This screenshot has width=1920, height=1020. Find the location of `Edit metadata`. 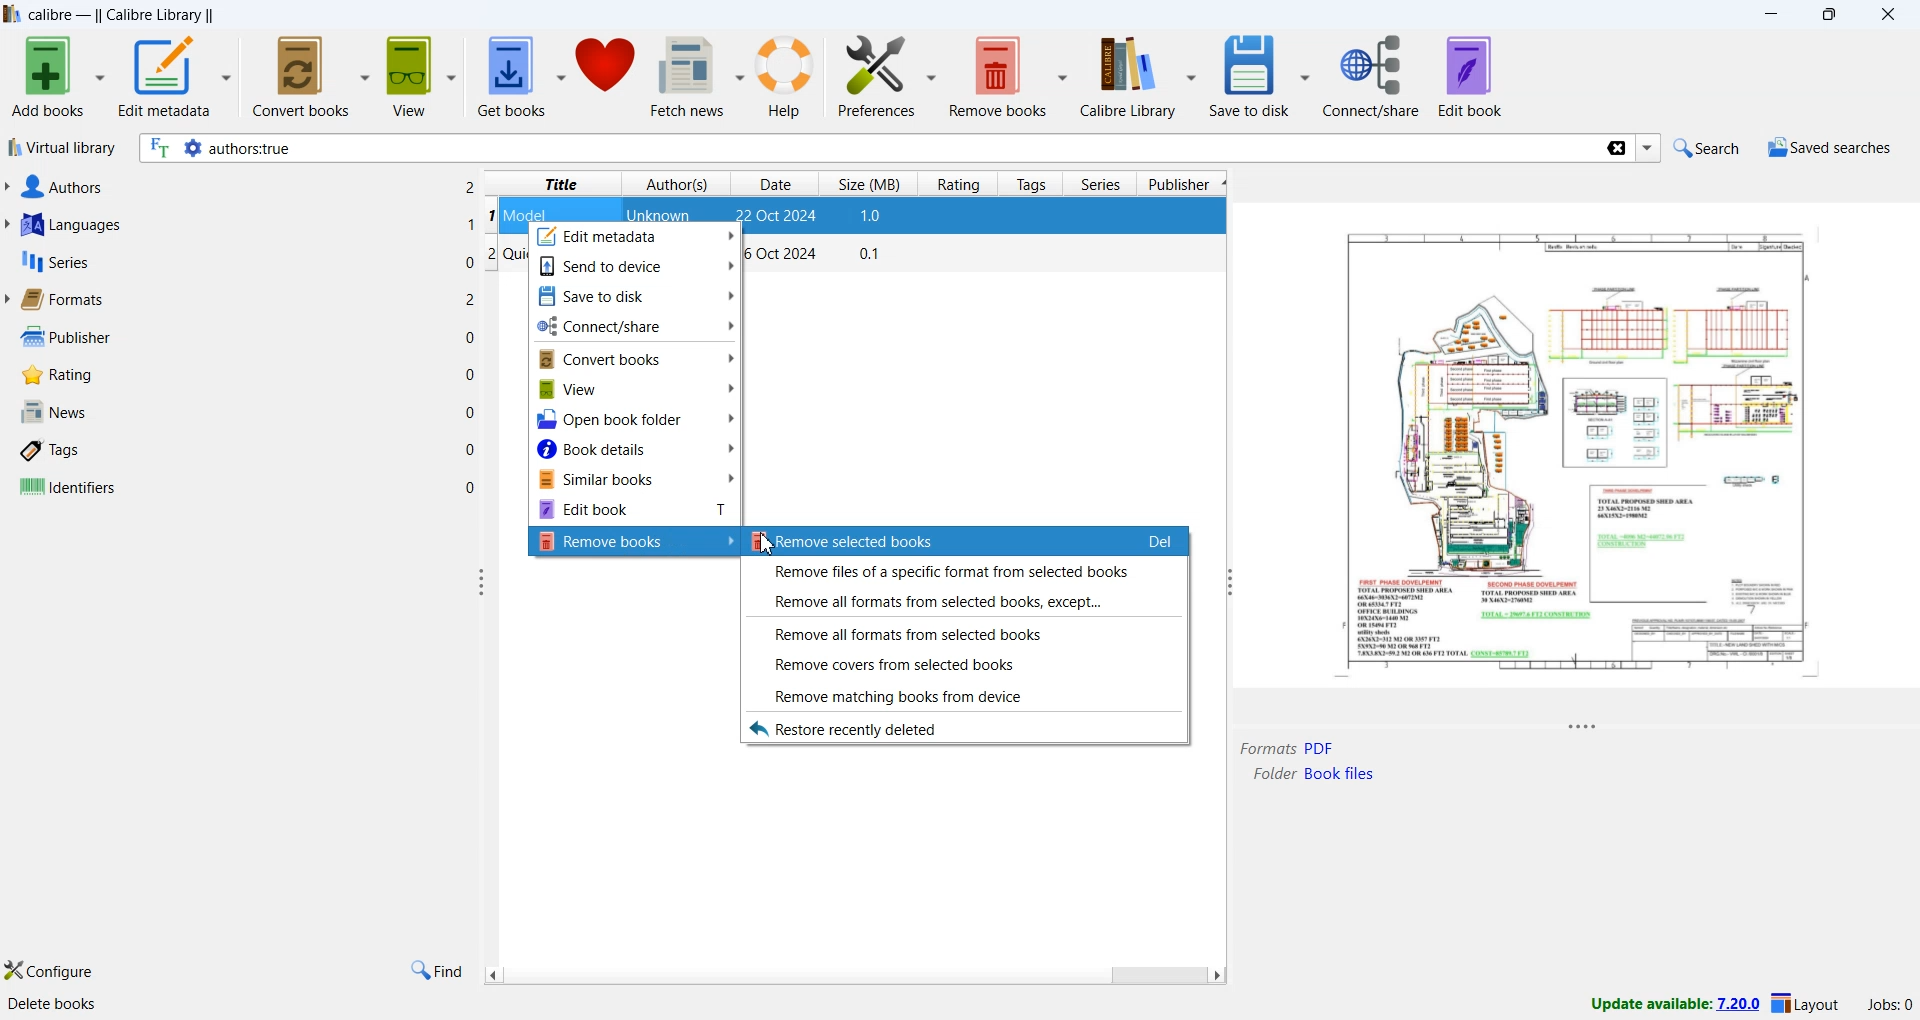

Edit metadata is located at coordinates (636, 238).